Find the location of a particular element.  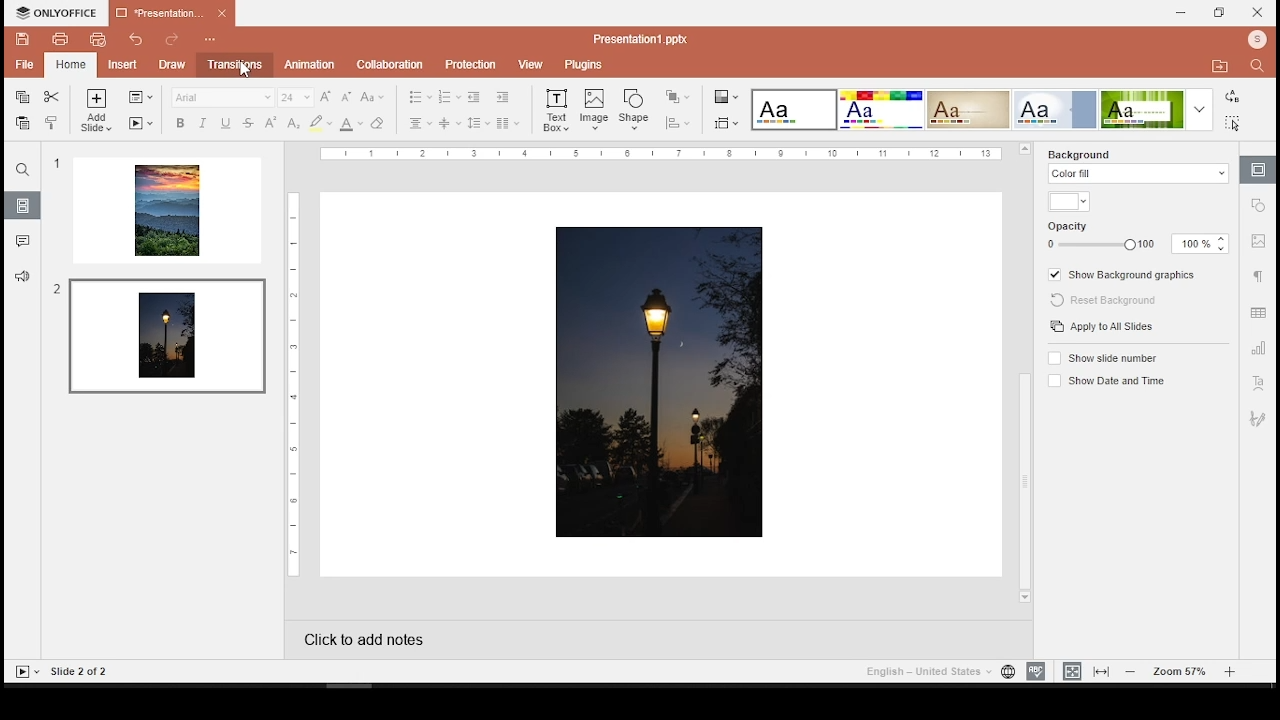

fit to slide is located at coordinates (1072, 671).